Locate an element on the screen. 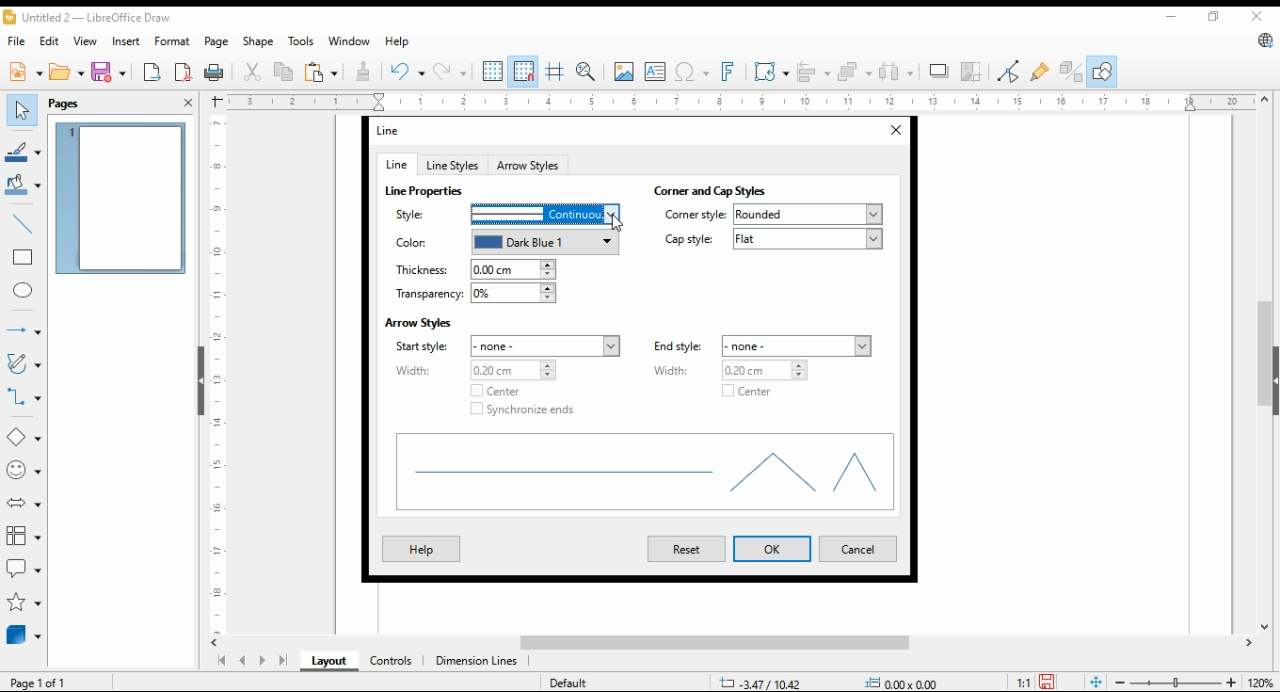  align objects is located at coordinates (810, 70).